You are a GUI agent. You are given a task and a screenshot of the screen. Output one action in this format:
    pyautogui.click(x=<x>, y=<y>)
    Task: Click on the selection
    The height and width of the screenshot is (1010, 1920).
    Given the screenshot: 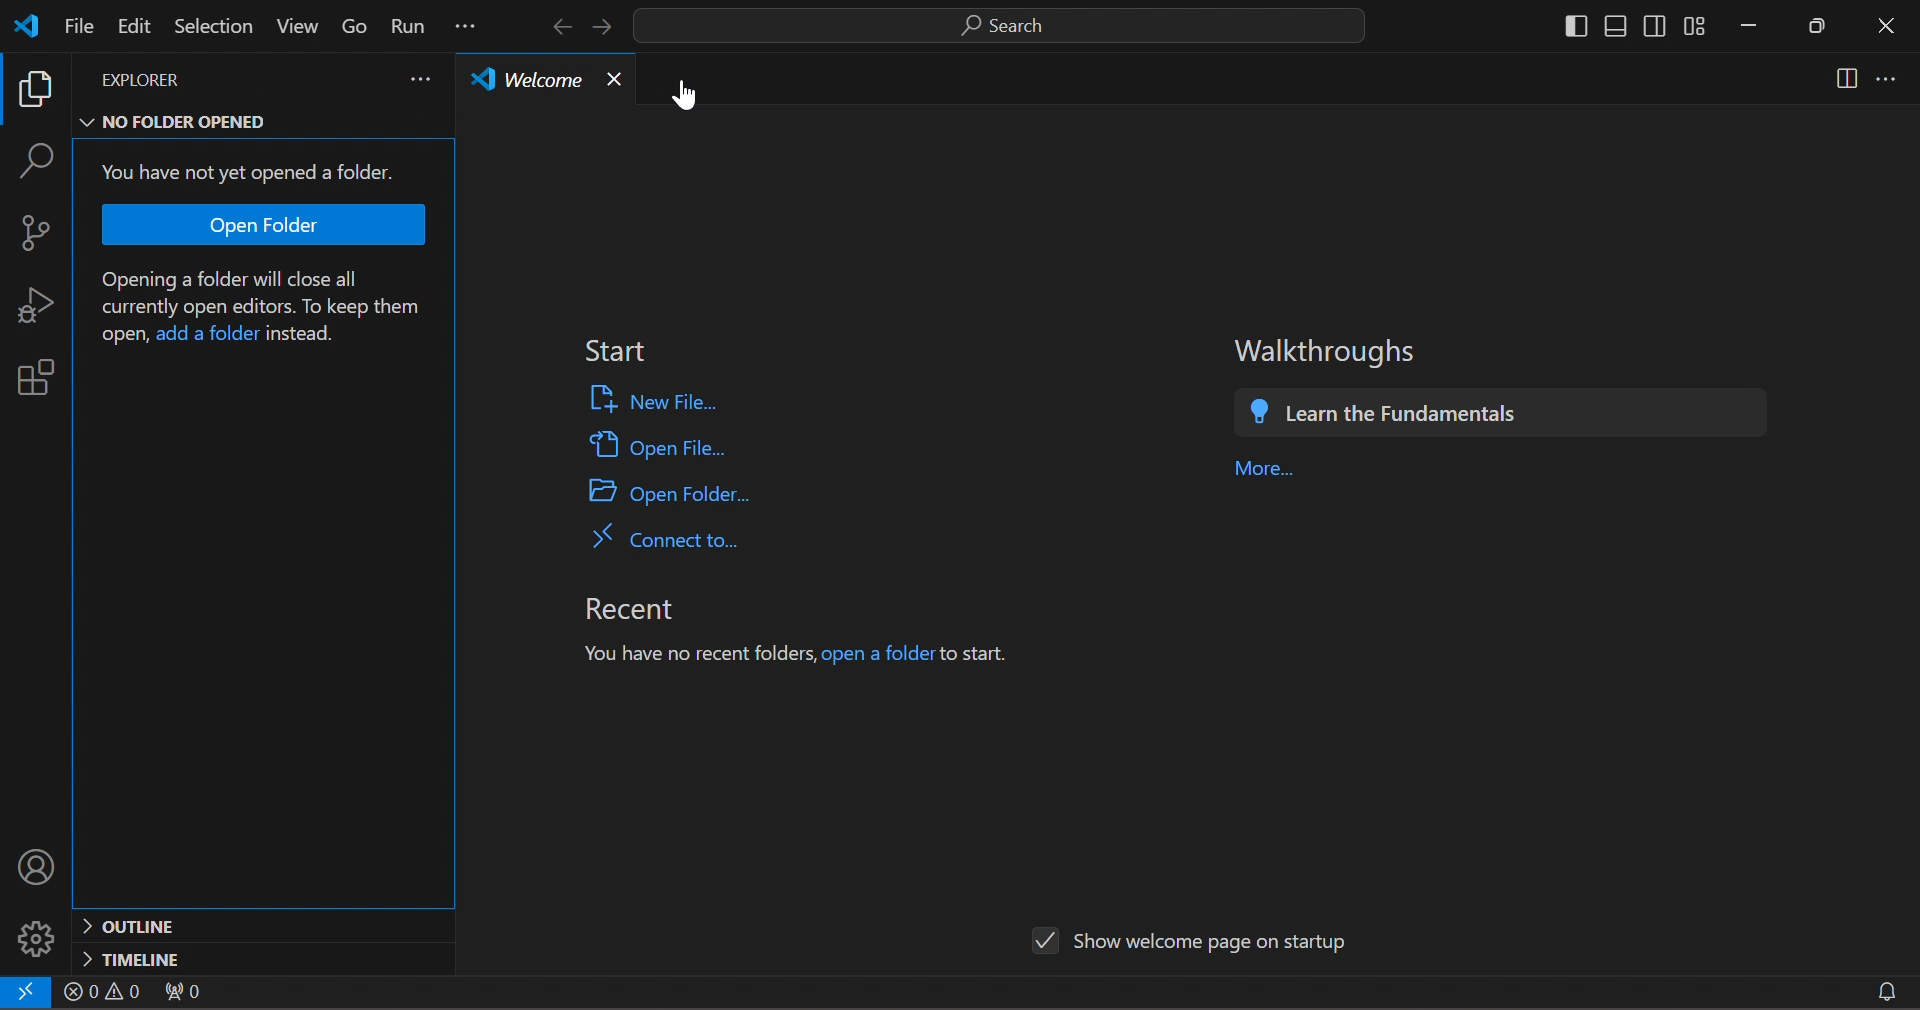 What is the action you would take?
    pyautogui.click(x=213, y=28)
    